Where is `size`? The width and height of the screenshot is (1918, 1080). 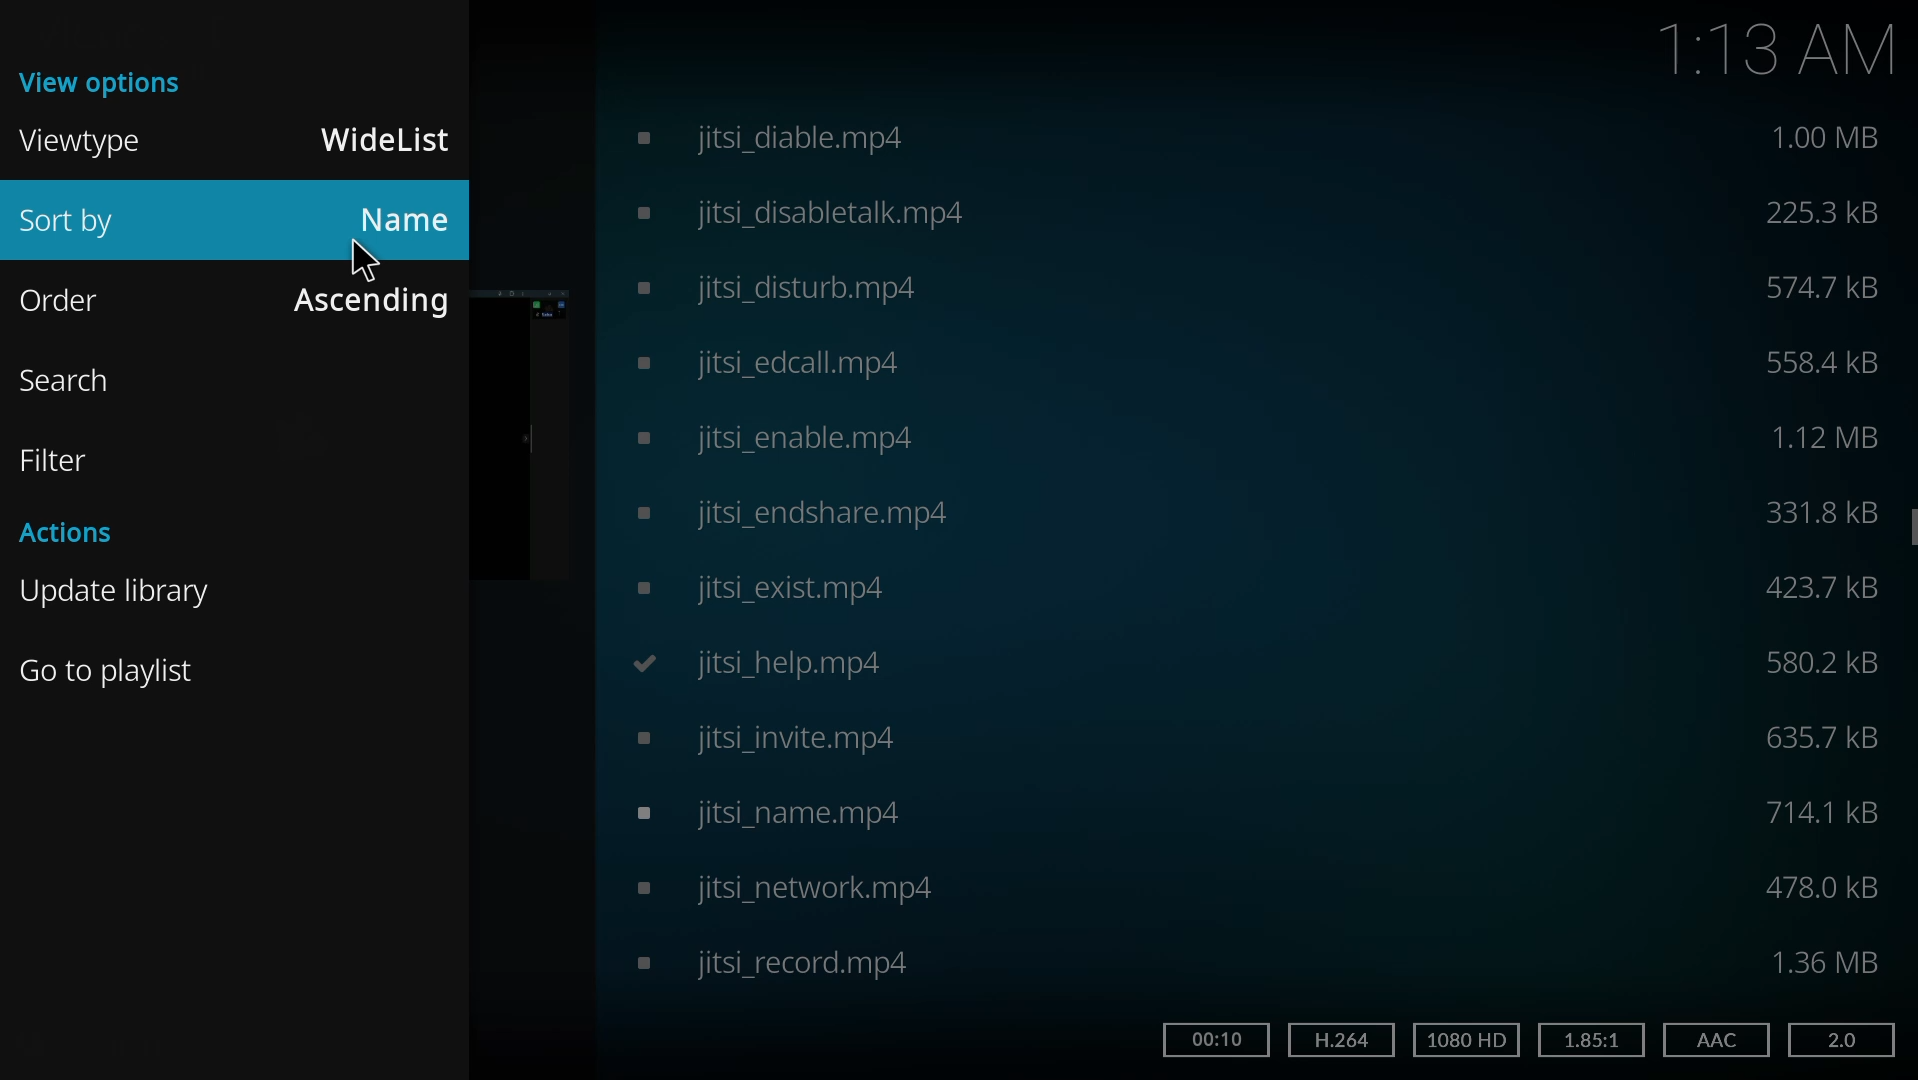 size is located at coordinates (1828, 888).